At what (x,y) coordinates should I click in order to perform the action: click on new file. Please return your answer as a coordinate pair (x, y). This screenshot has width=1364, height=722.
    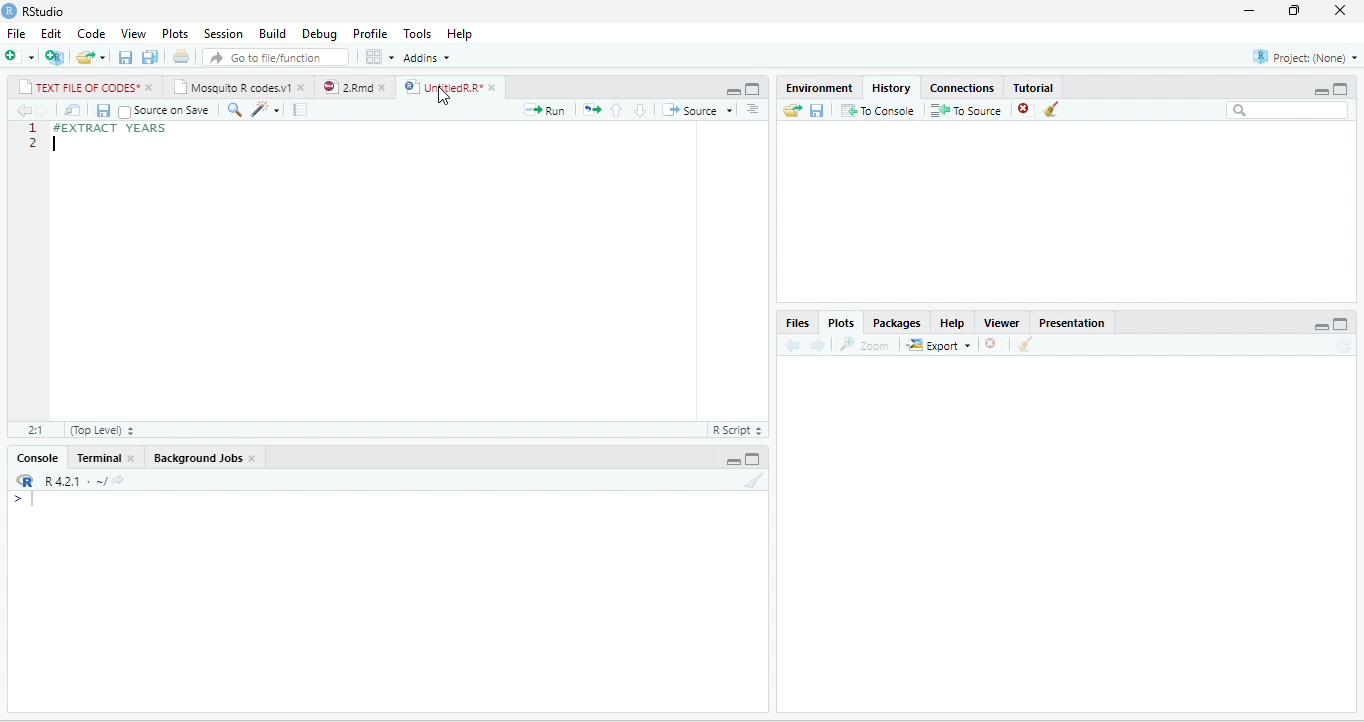
    Looking at the image, I should click on (20, 57).